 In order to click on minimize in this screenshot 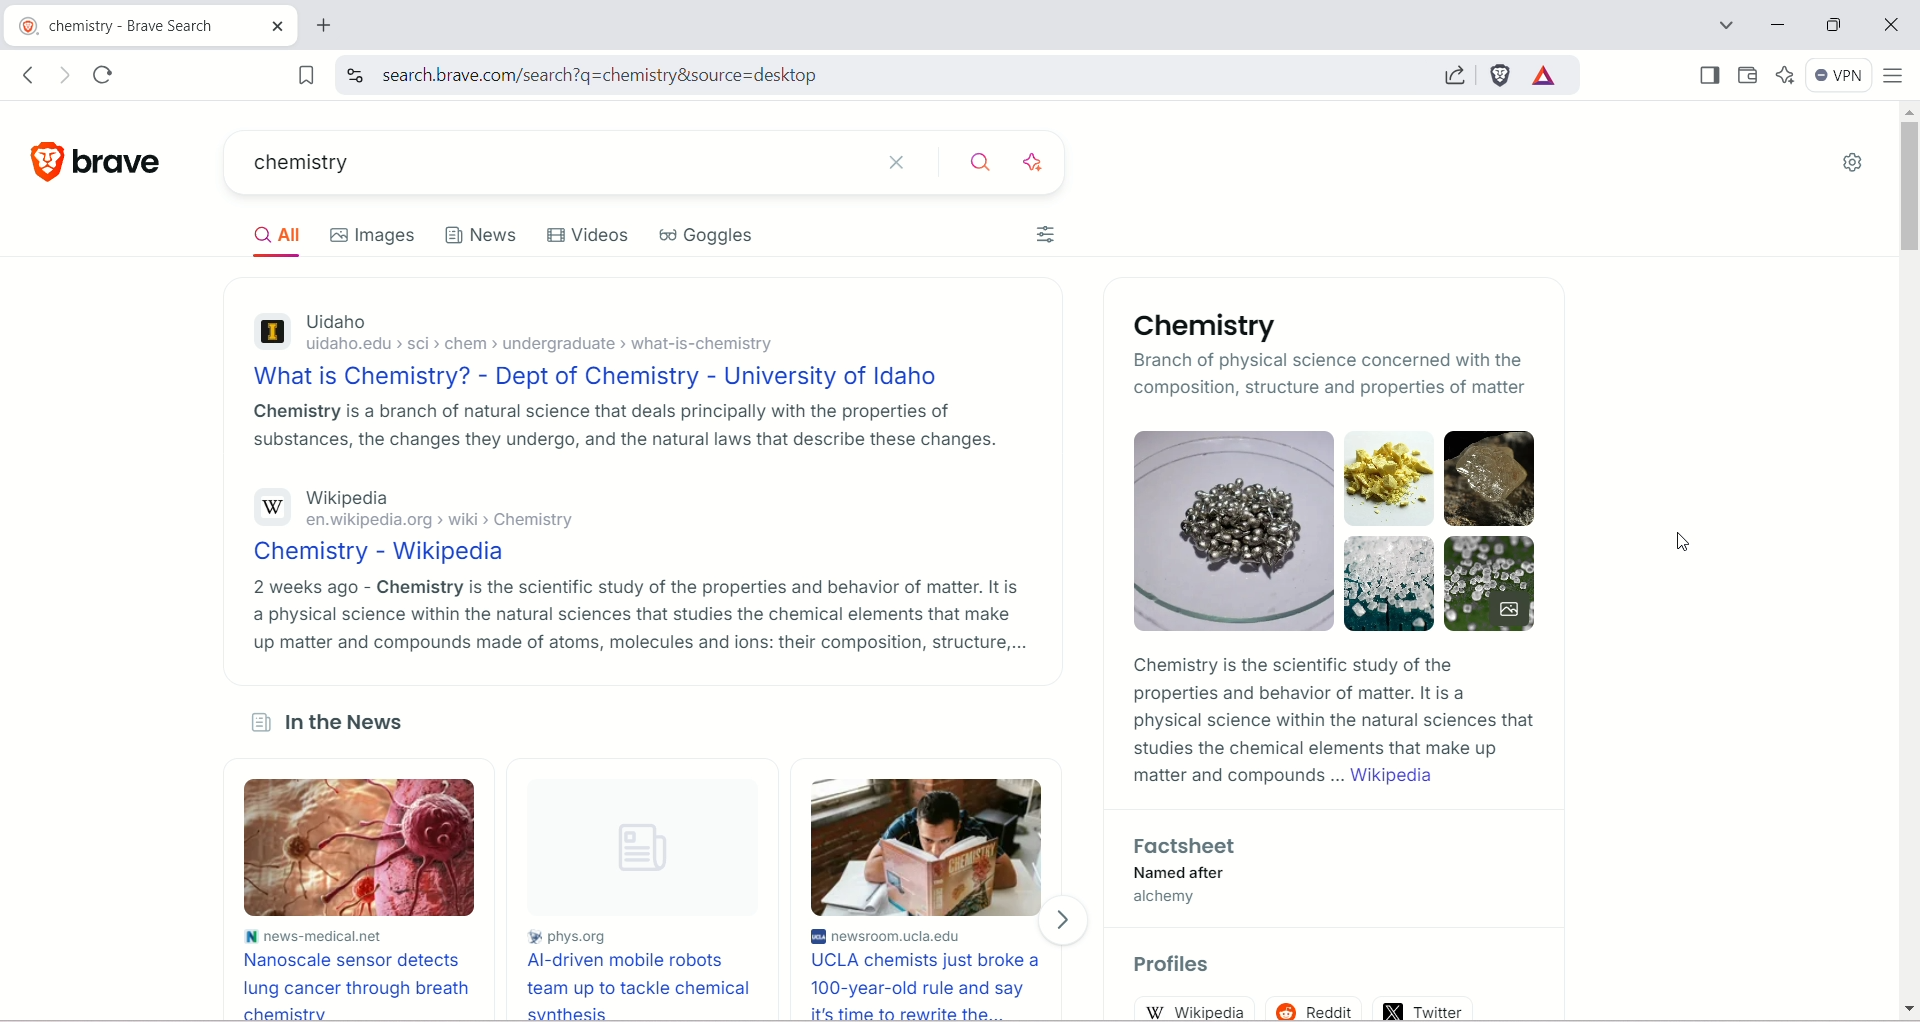, I will do `click(1777, 25)`.